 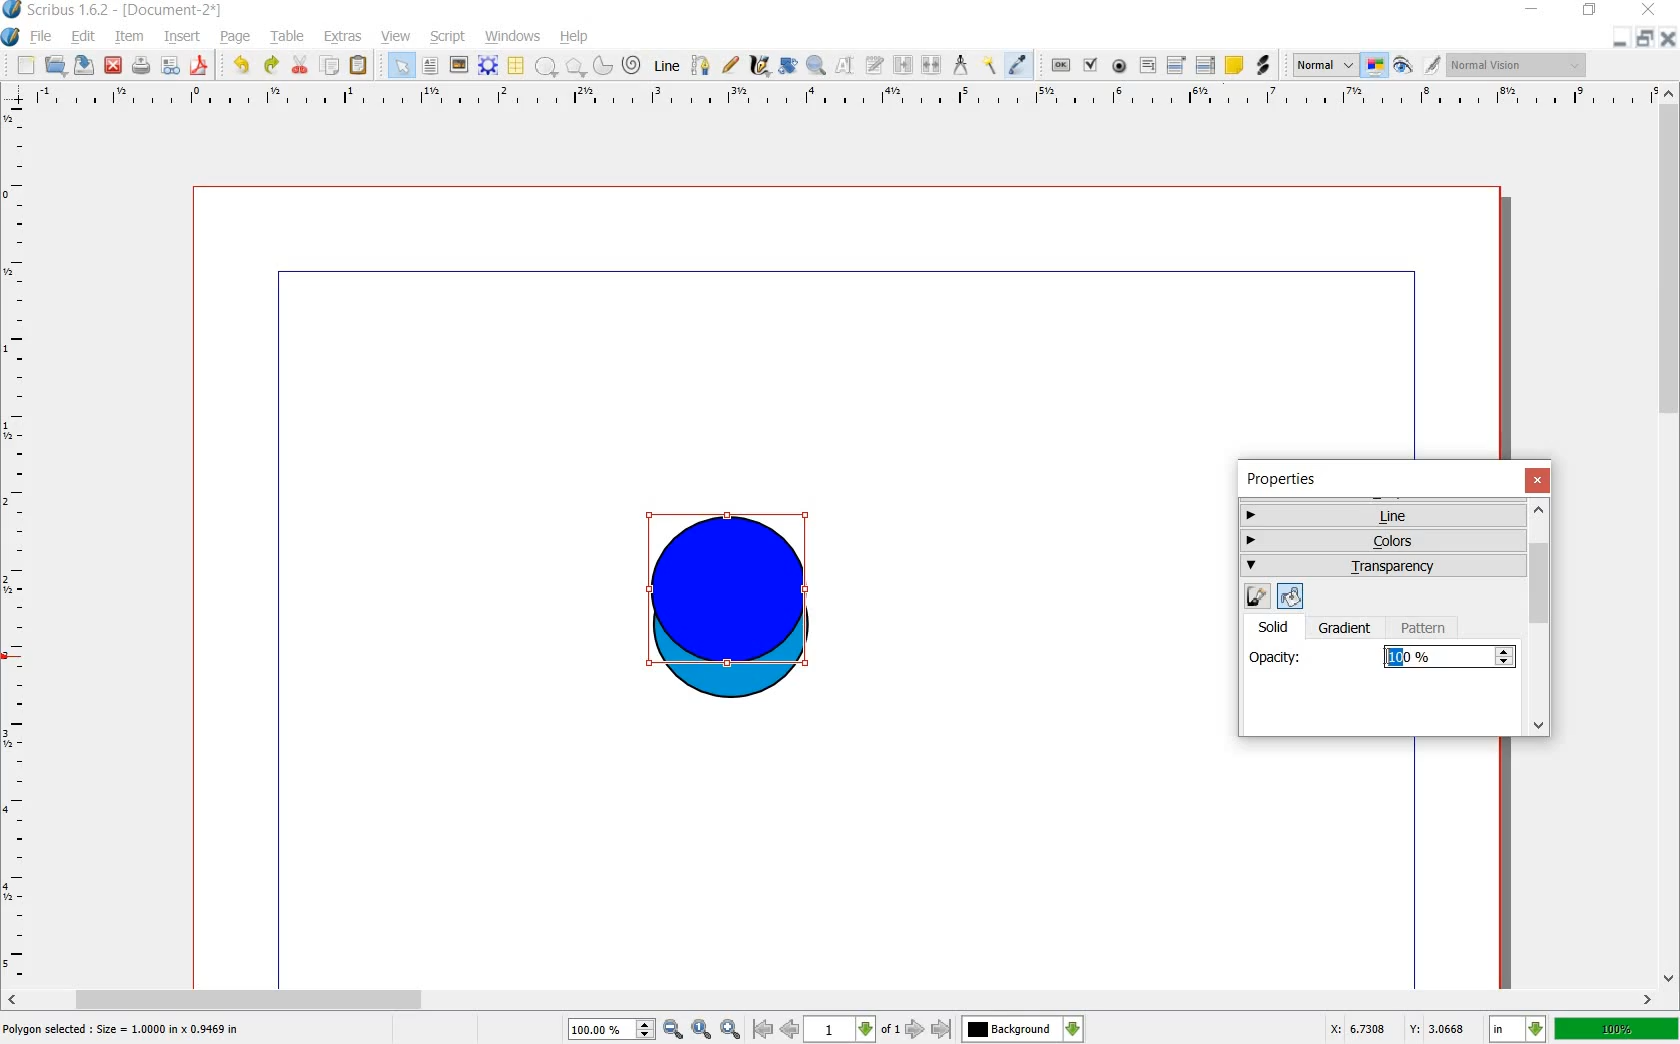 What do you see at coordinates (16, 543) in the screenshot?
I see `ruler` at bounding box center [16, 543].